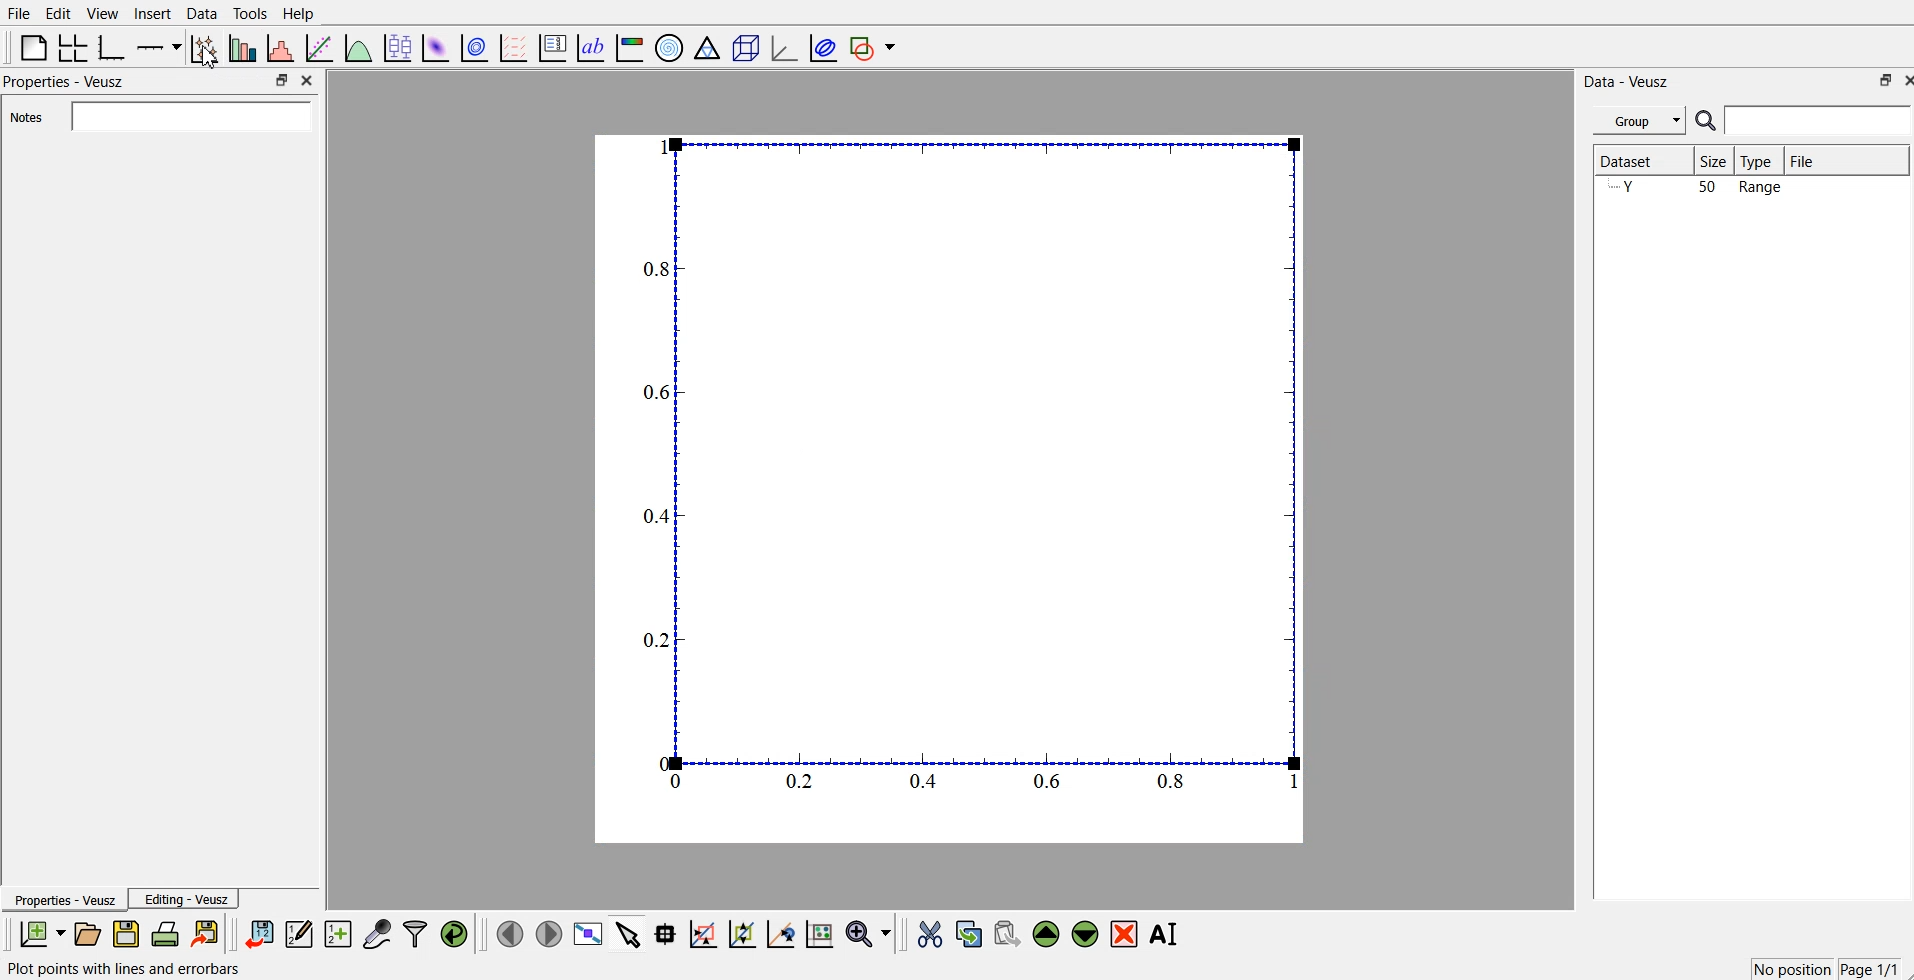 This screenshot has height=980, width=1914. I want to click on Dataset, so click(1633, 157).